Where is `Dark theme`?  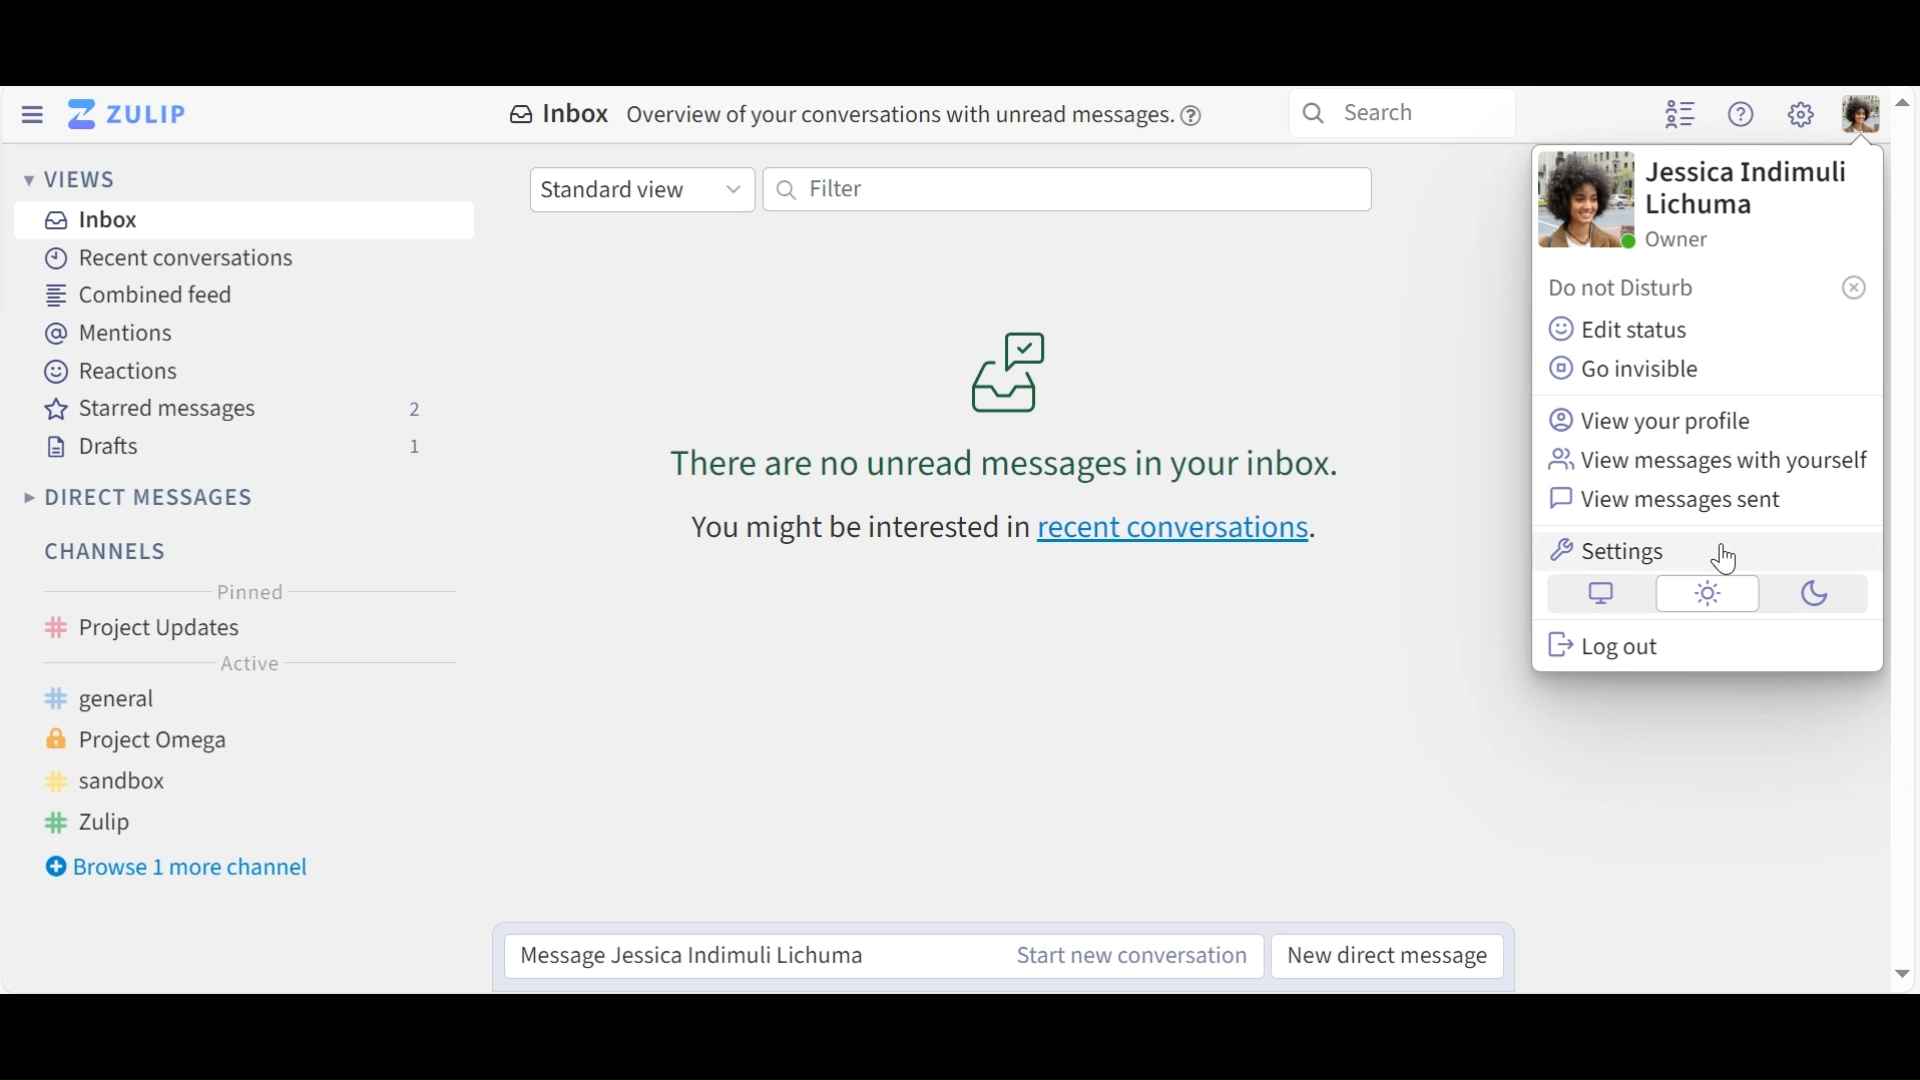
Dark theme is located at coordinates (1809, 597).